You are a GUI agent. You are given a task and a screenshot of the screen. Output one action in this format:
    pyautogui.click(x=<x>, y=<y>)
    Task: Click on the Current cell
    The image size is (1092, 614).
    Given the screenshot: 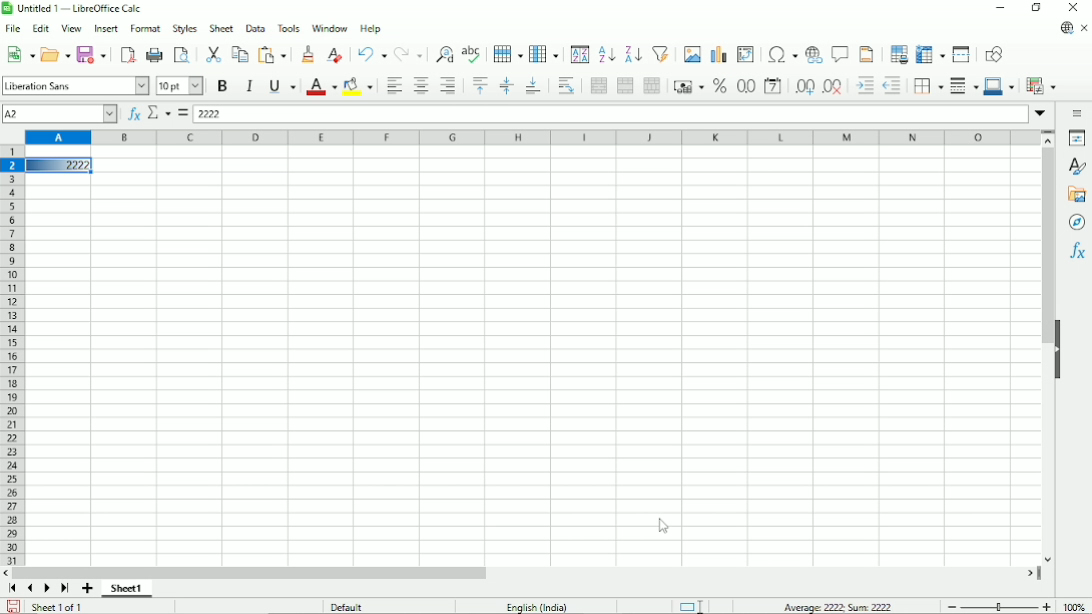 What is the action you would take?
    pyautogui.click(x=59, y=114)
    